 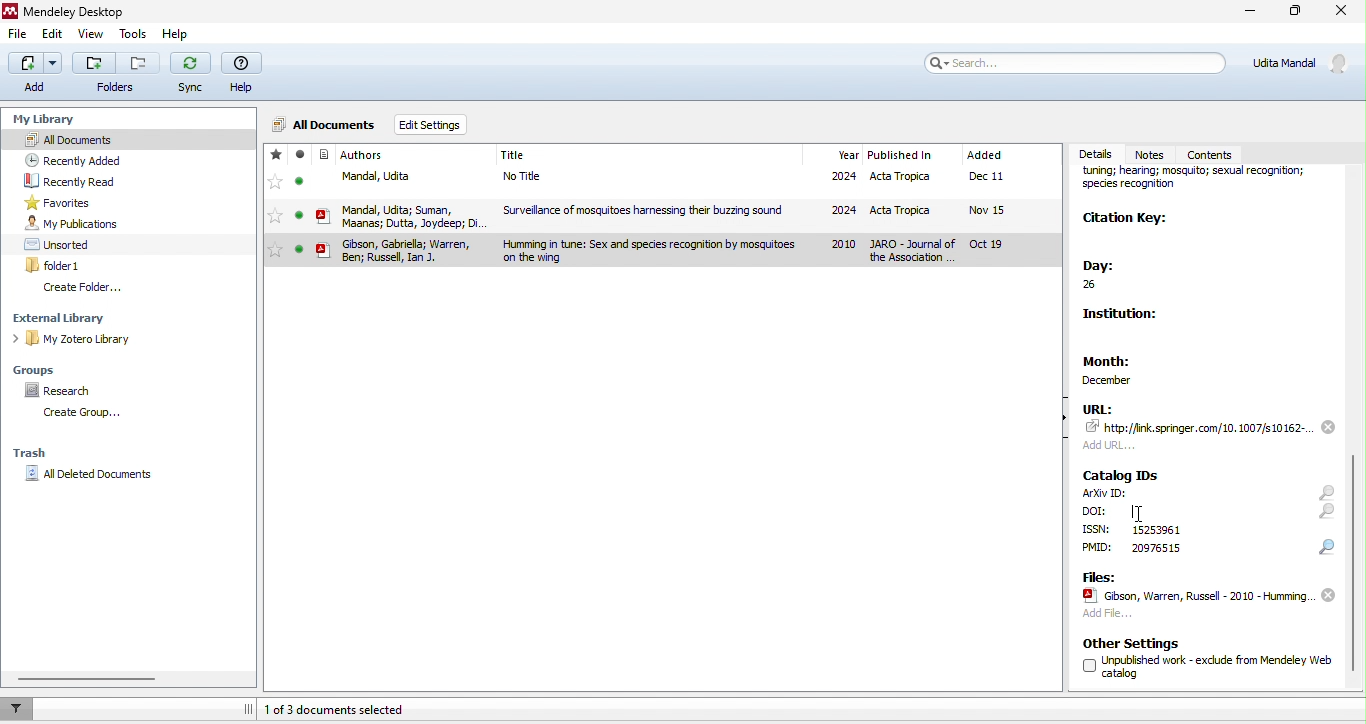 I want to click on trash, so click(x=32, y=455).